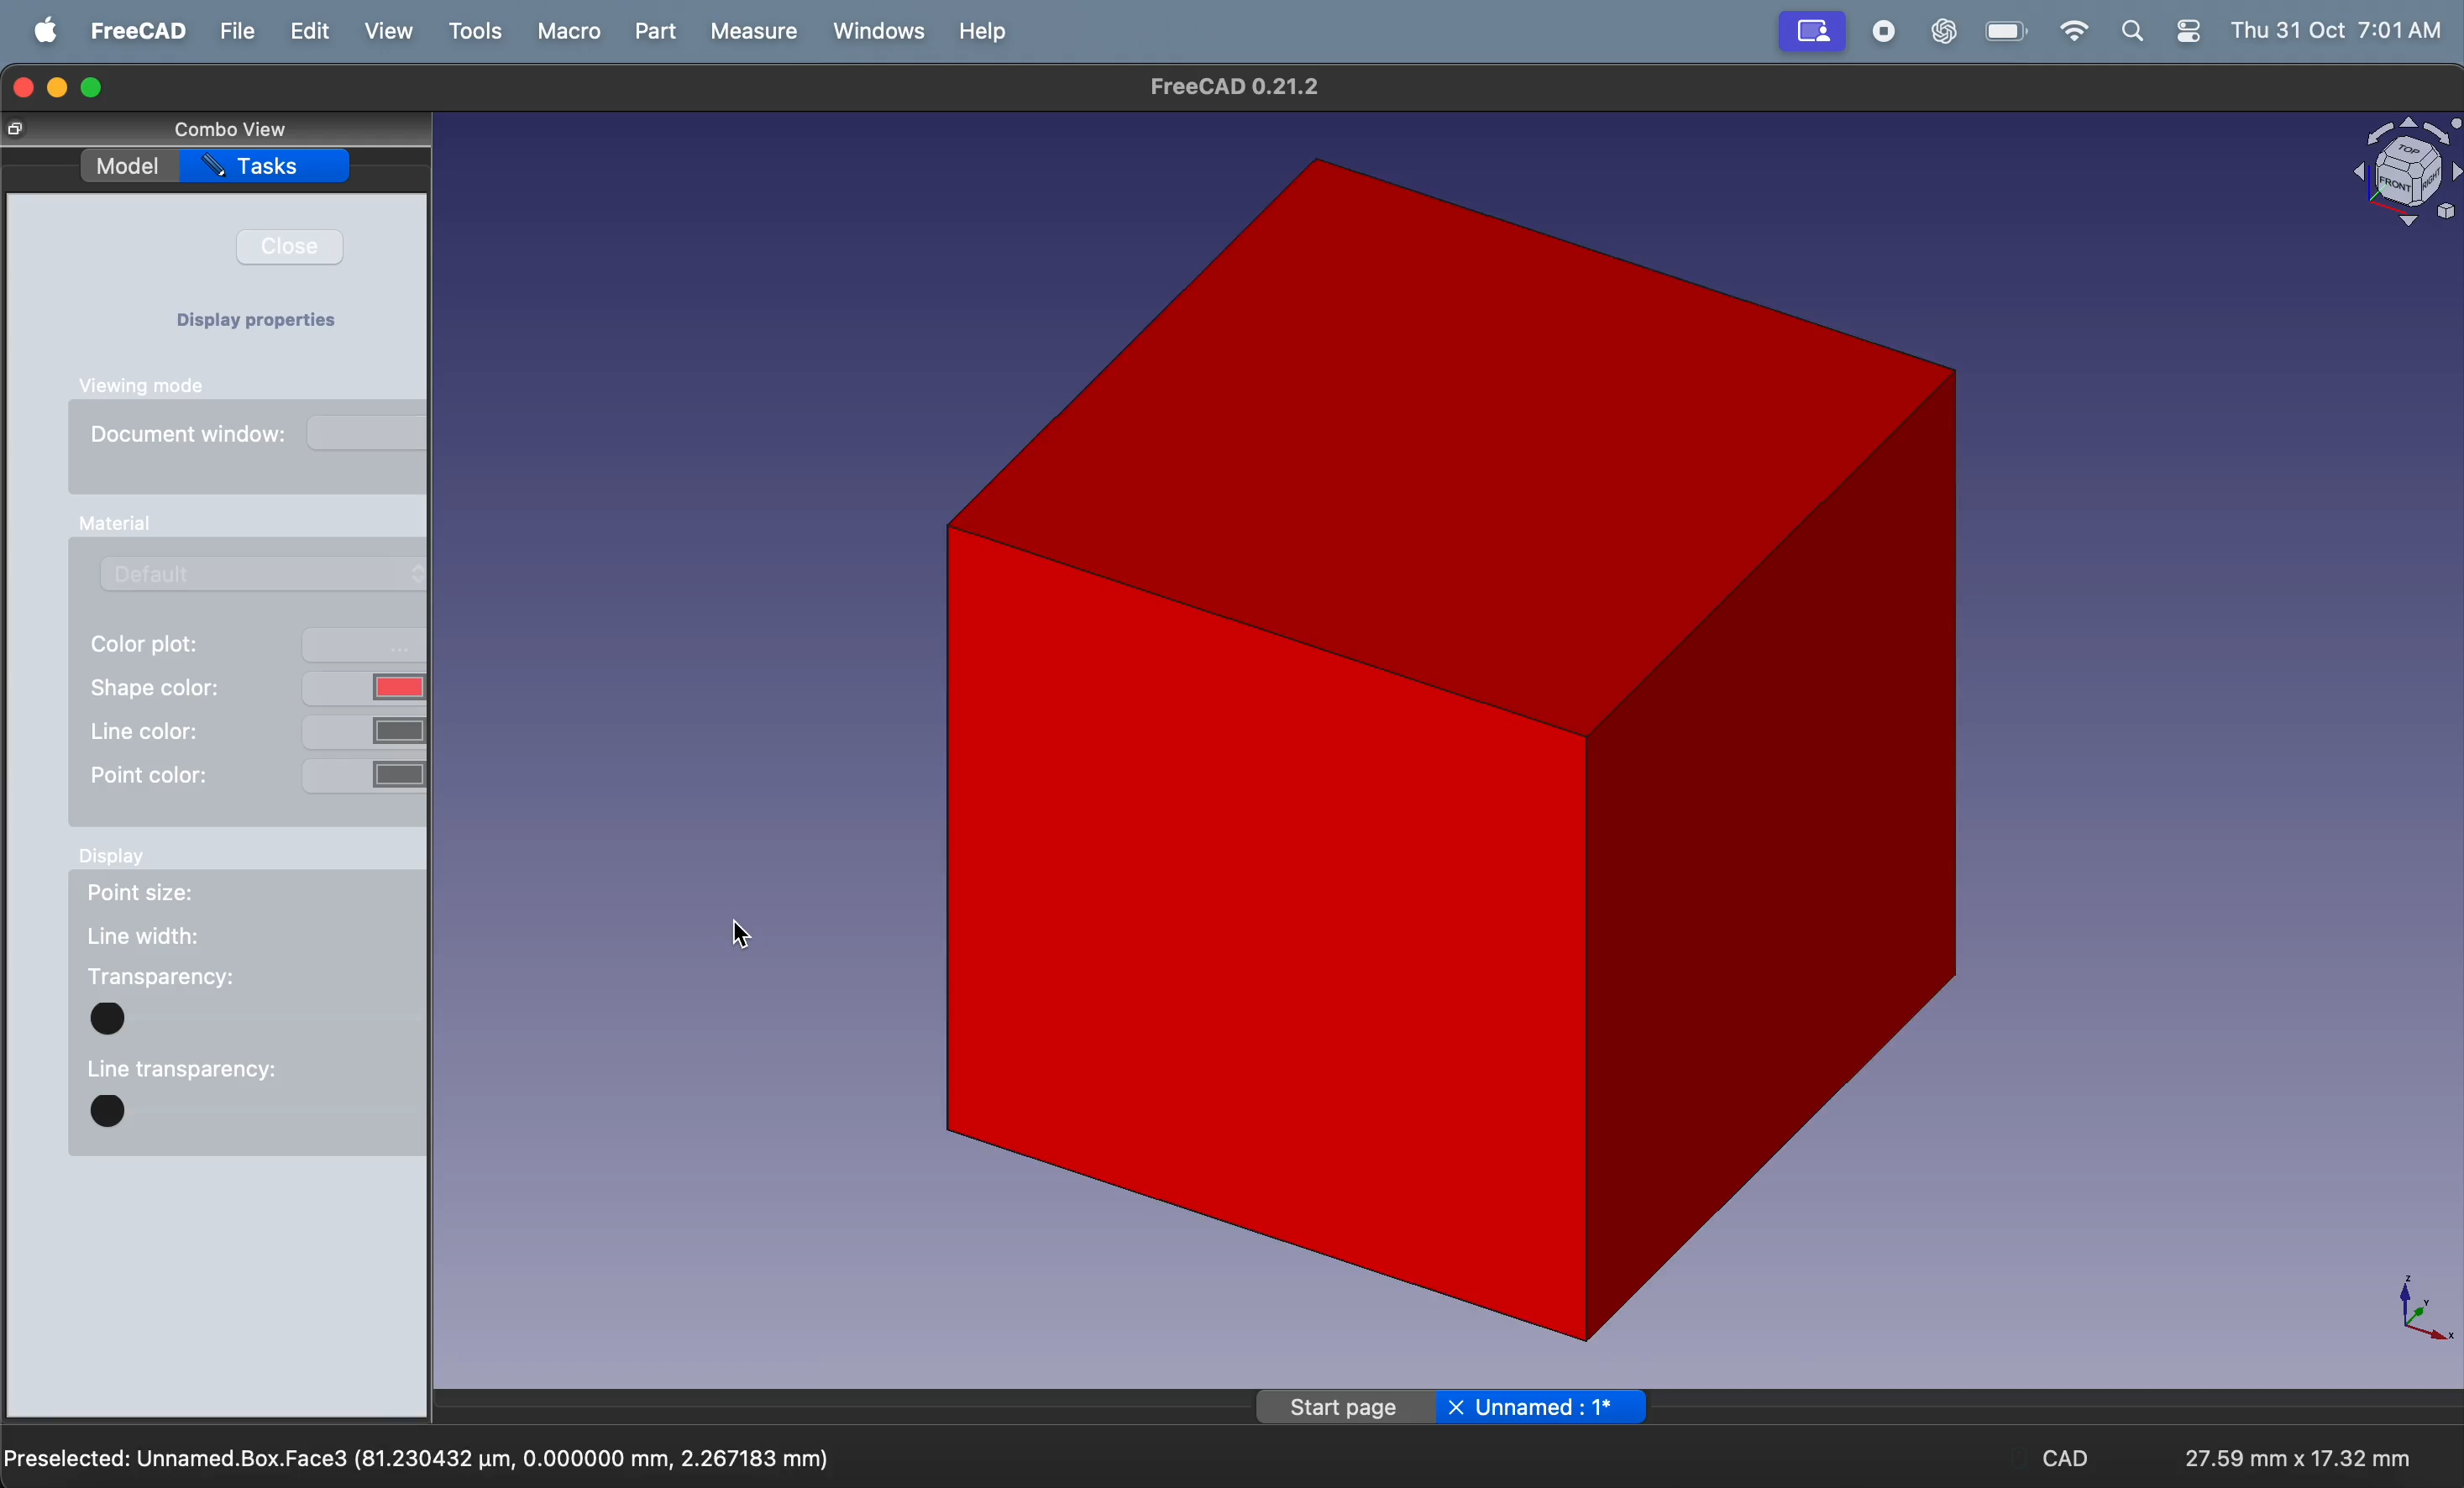  I want to click on tools, so click(479, 32).